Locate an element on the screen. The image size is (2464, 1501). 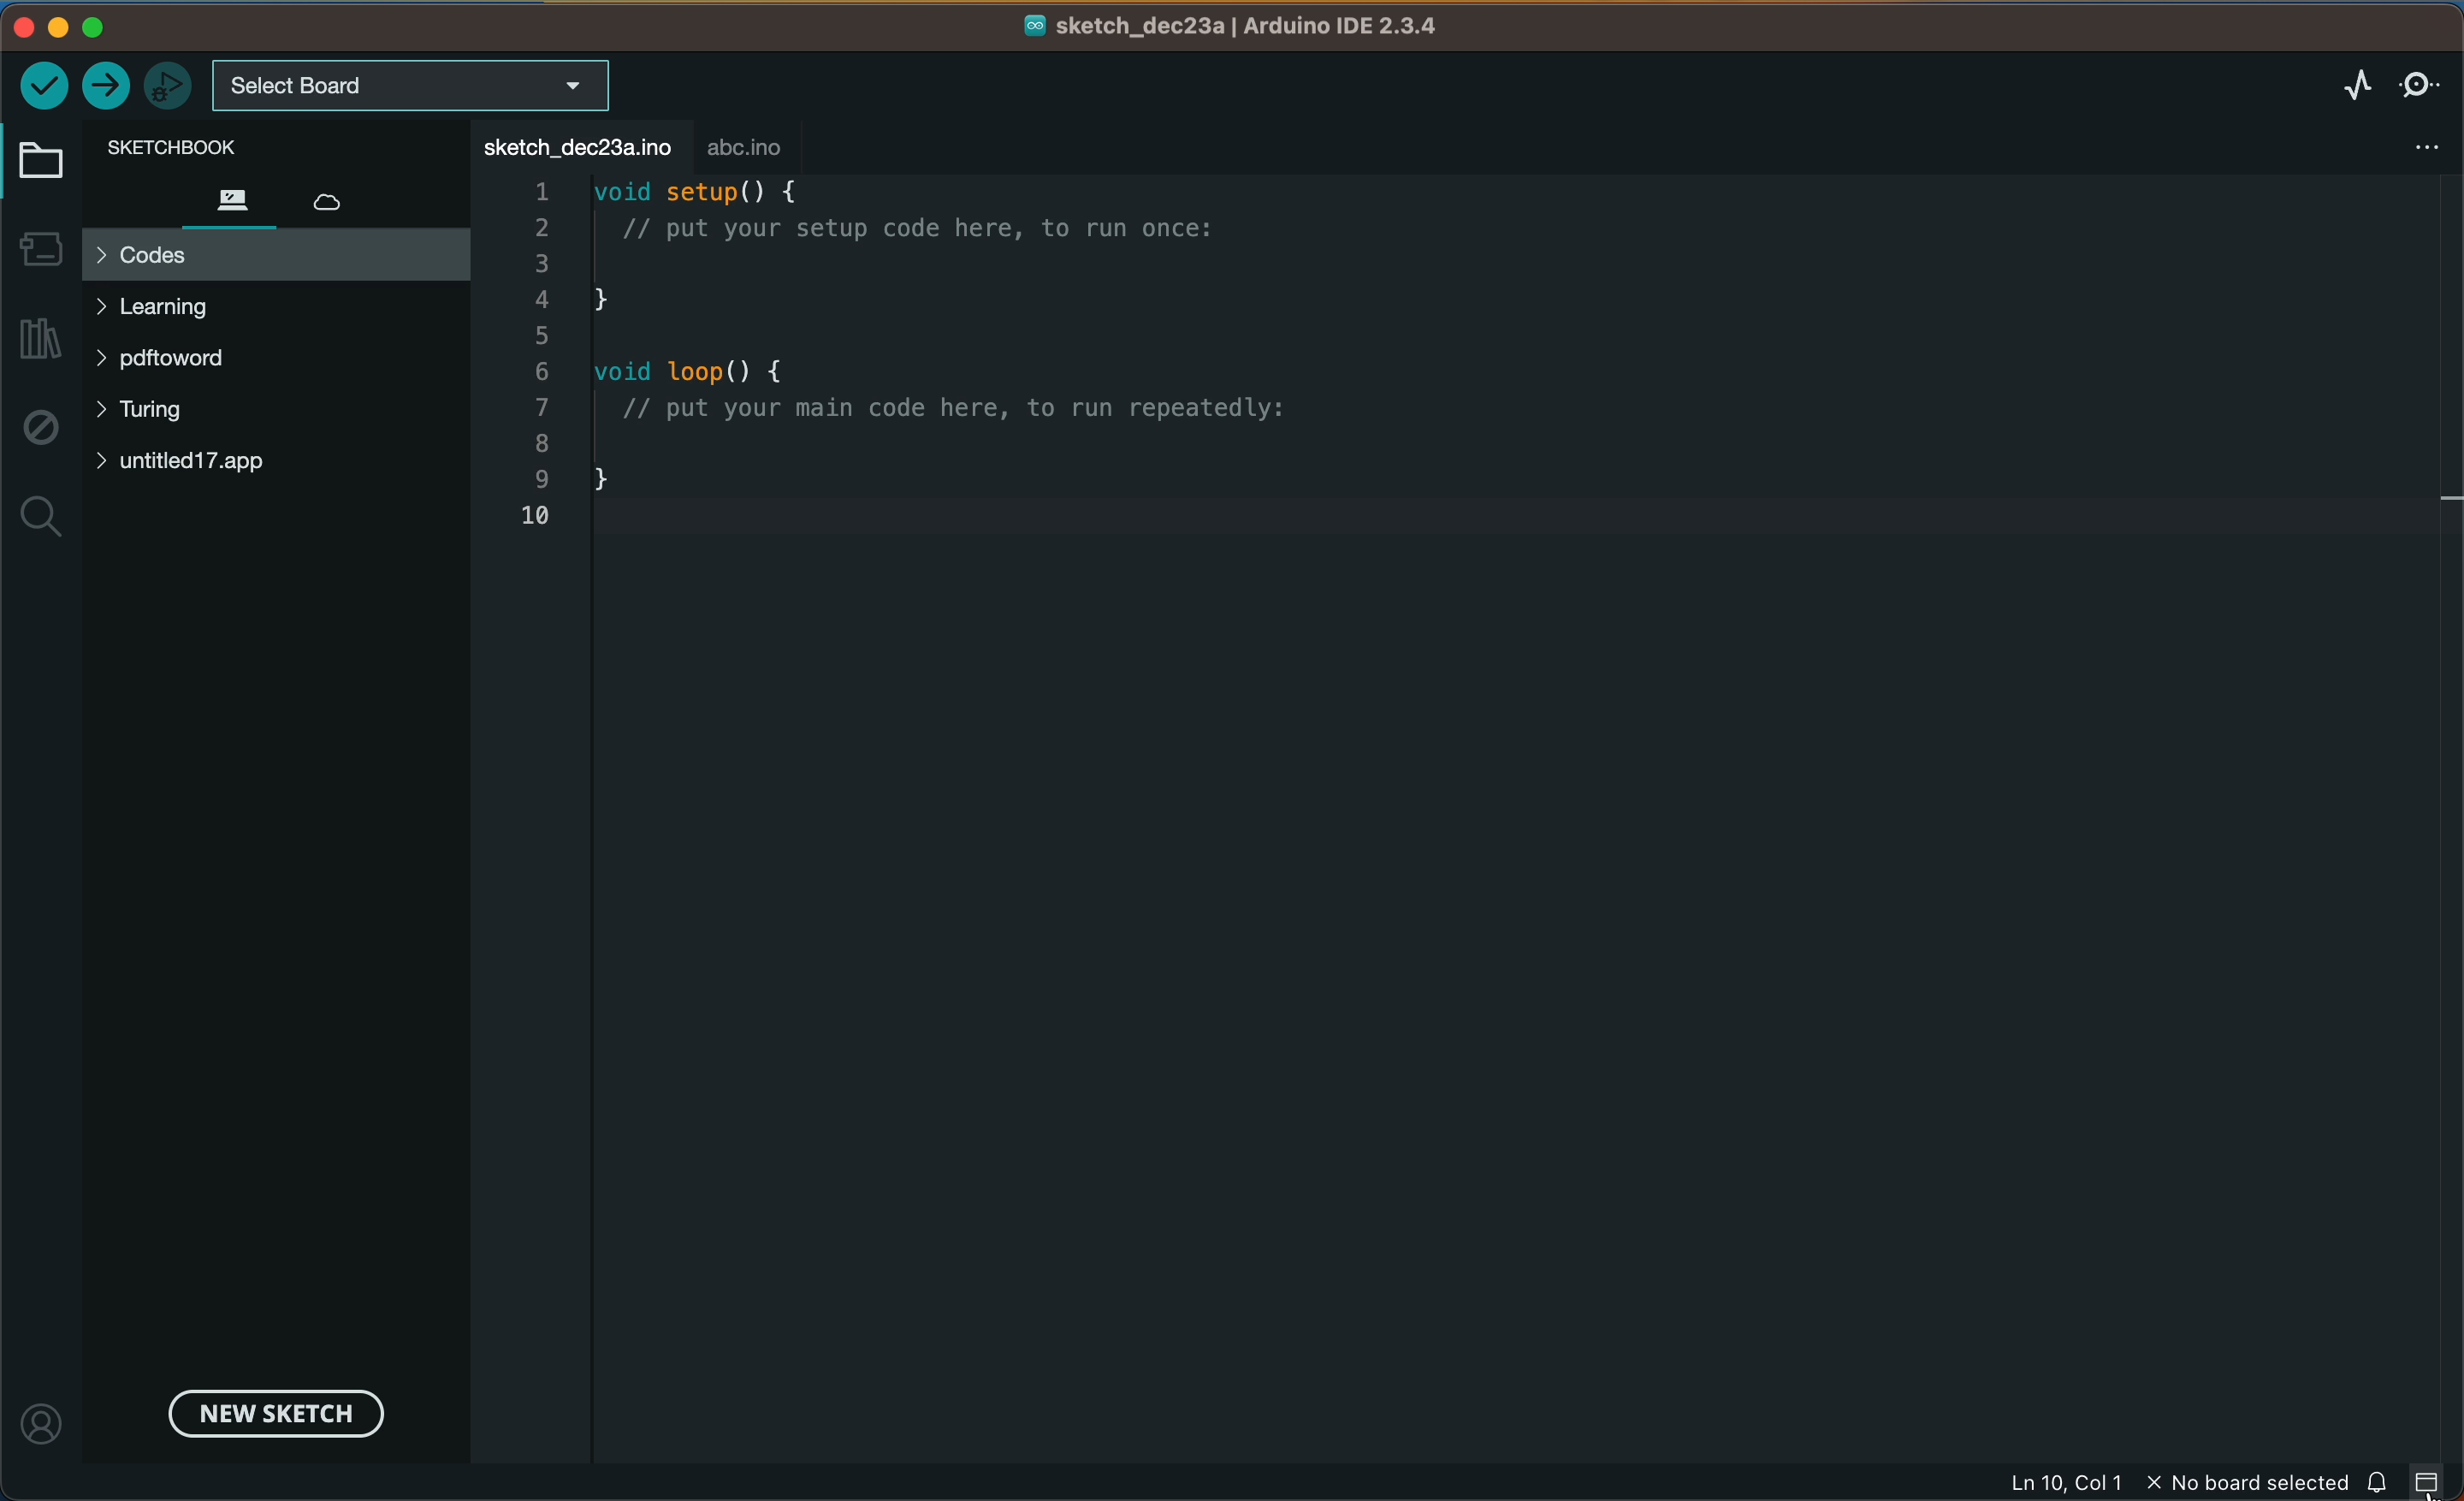
close slide bar is located at coordinates (2434, 1483).